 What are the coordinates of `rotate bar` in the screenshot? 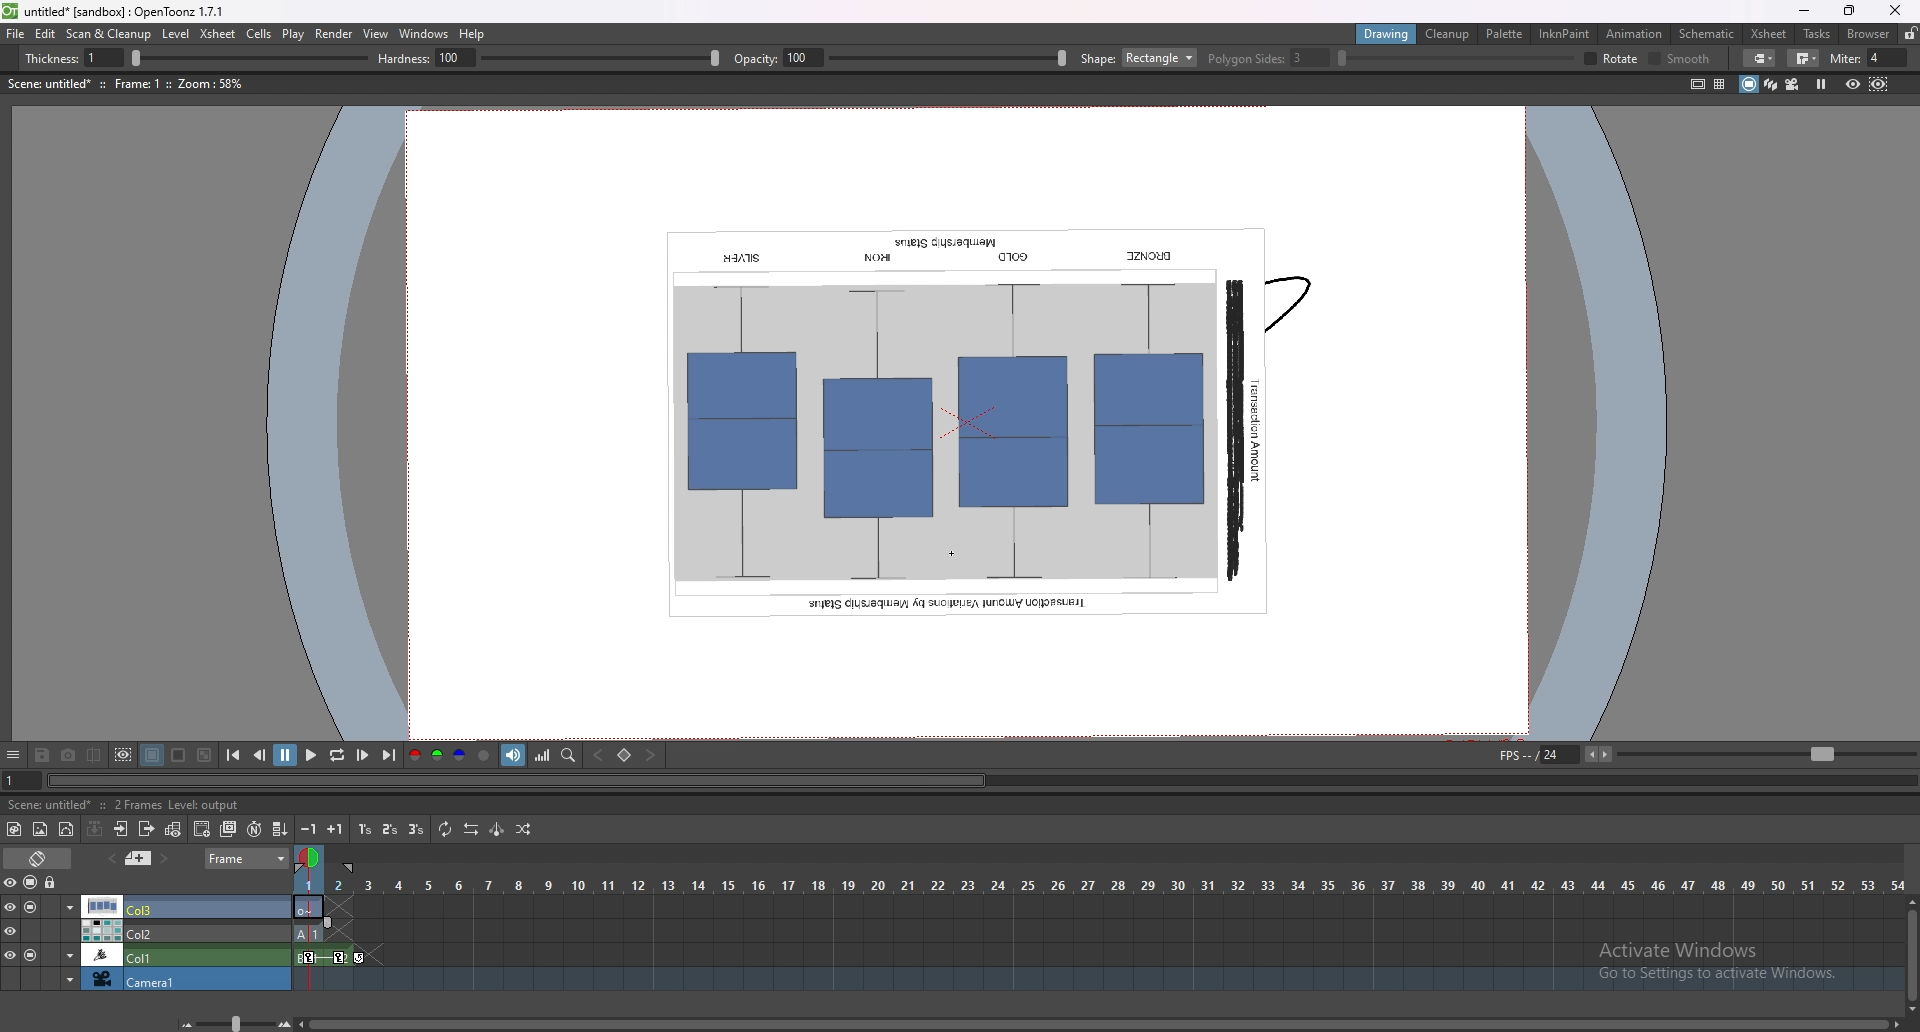 It's located at (1139, 58).